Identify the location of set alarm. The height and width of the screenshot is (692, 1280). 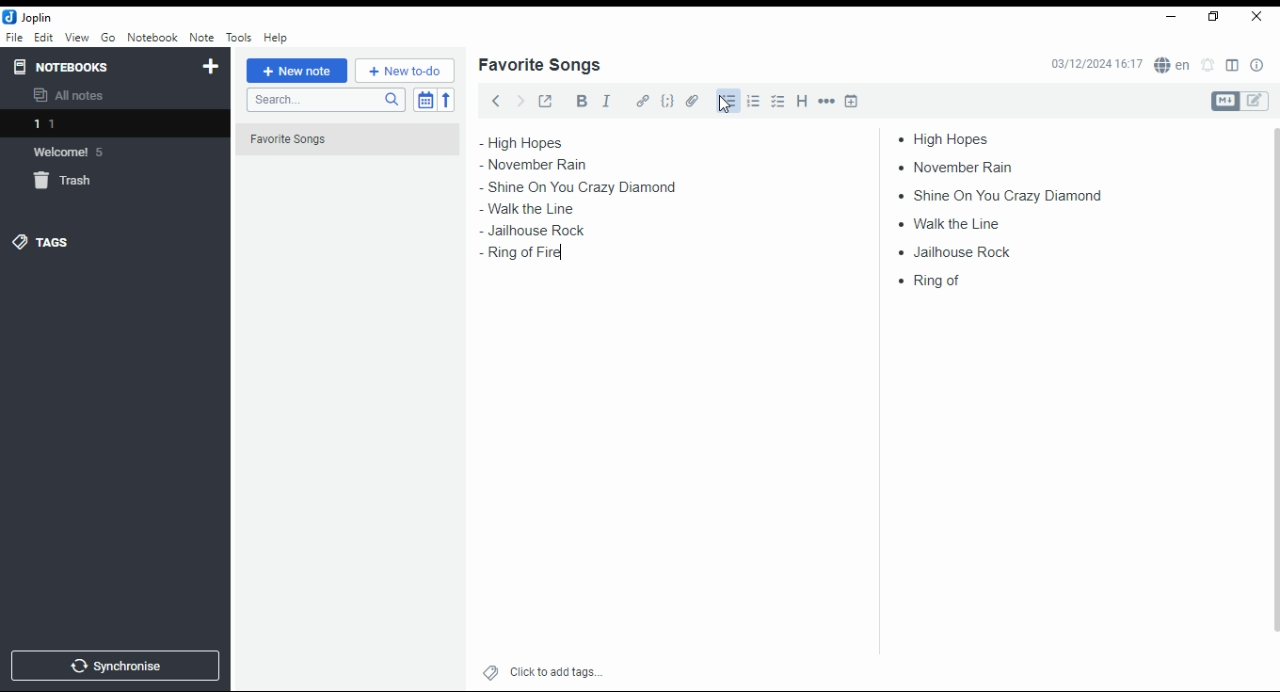
(1209, 65).